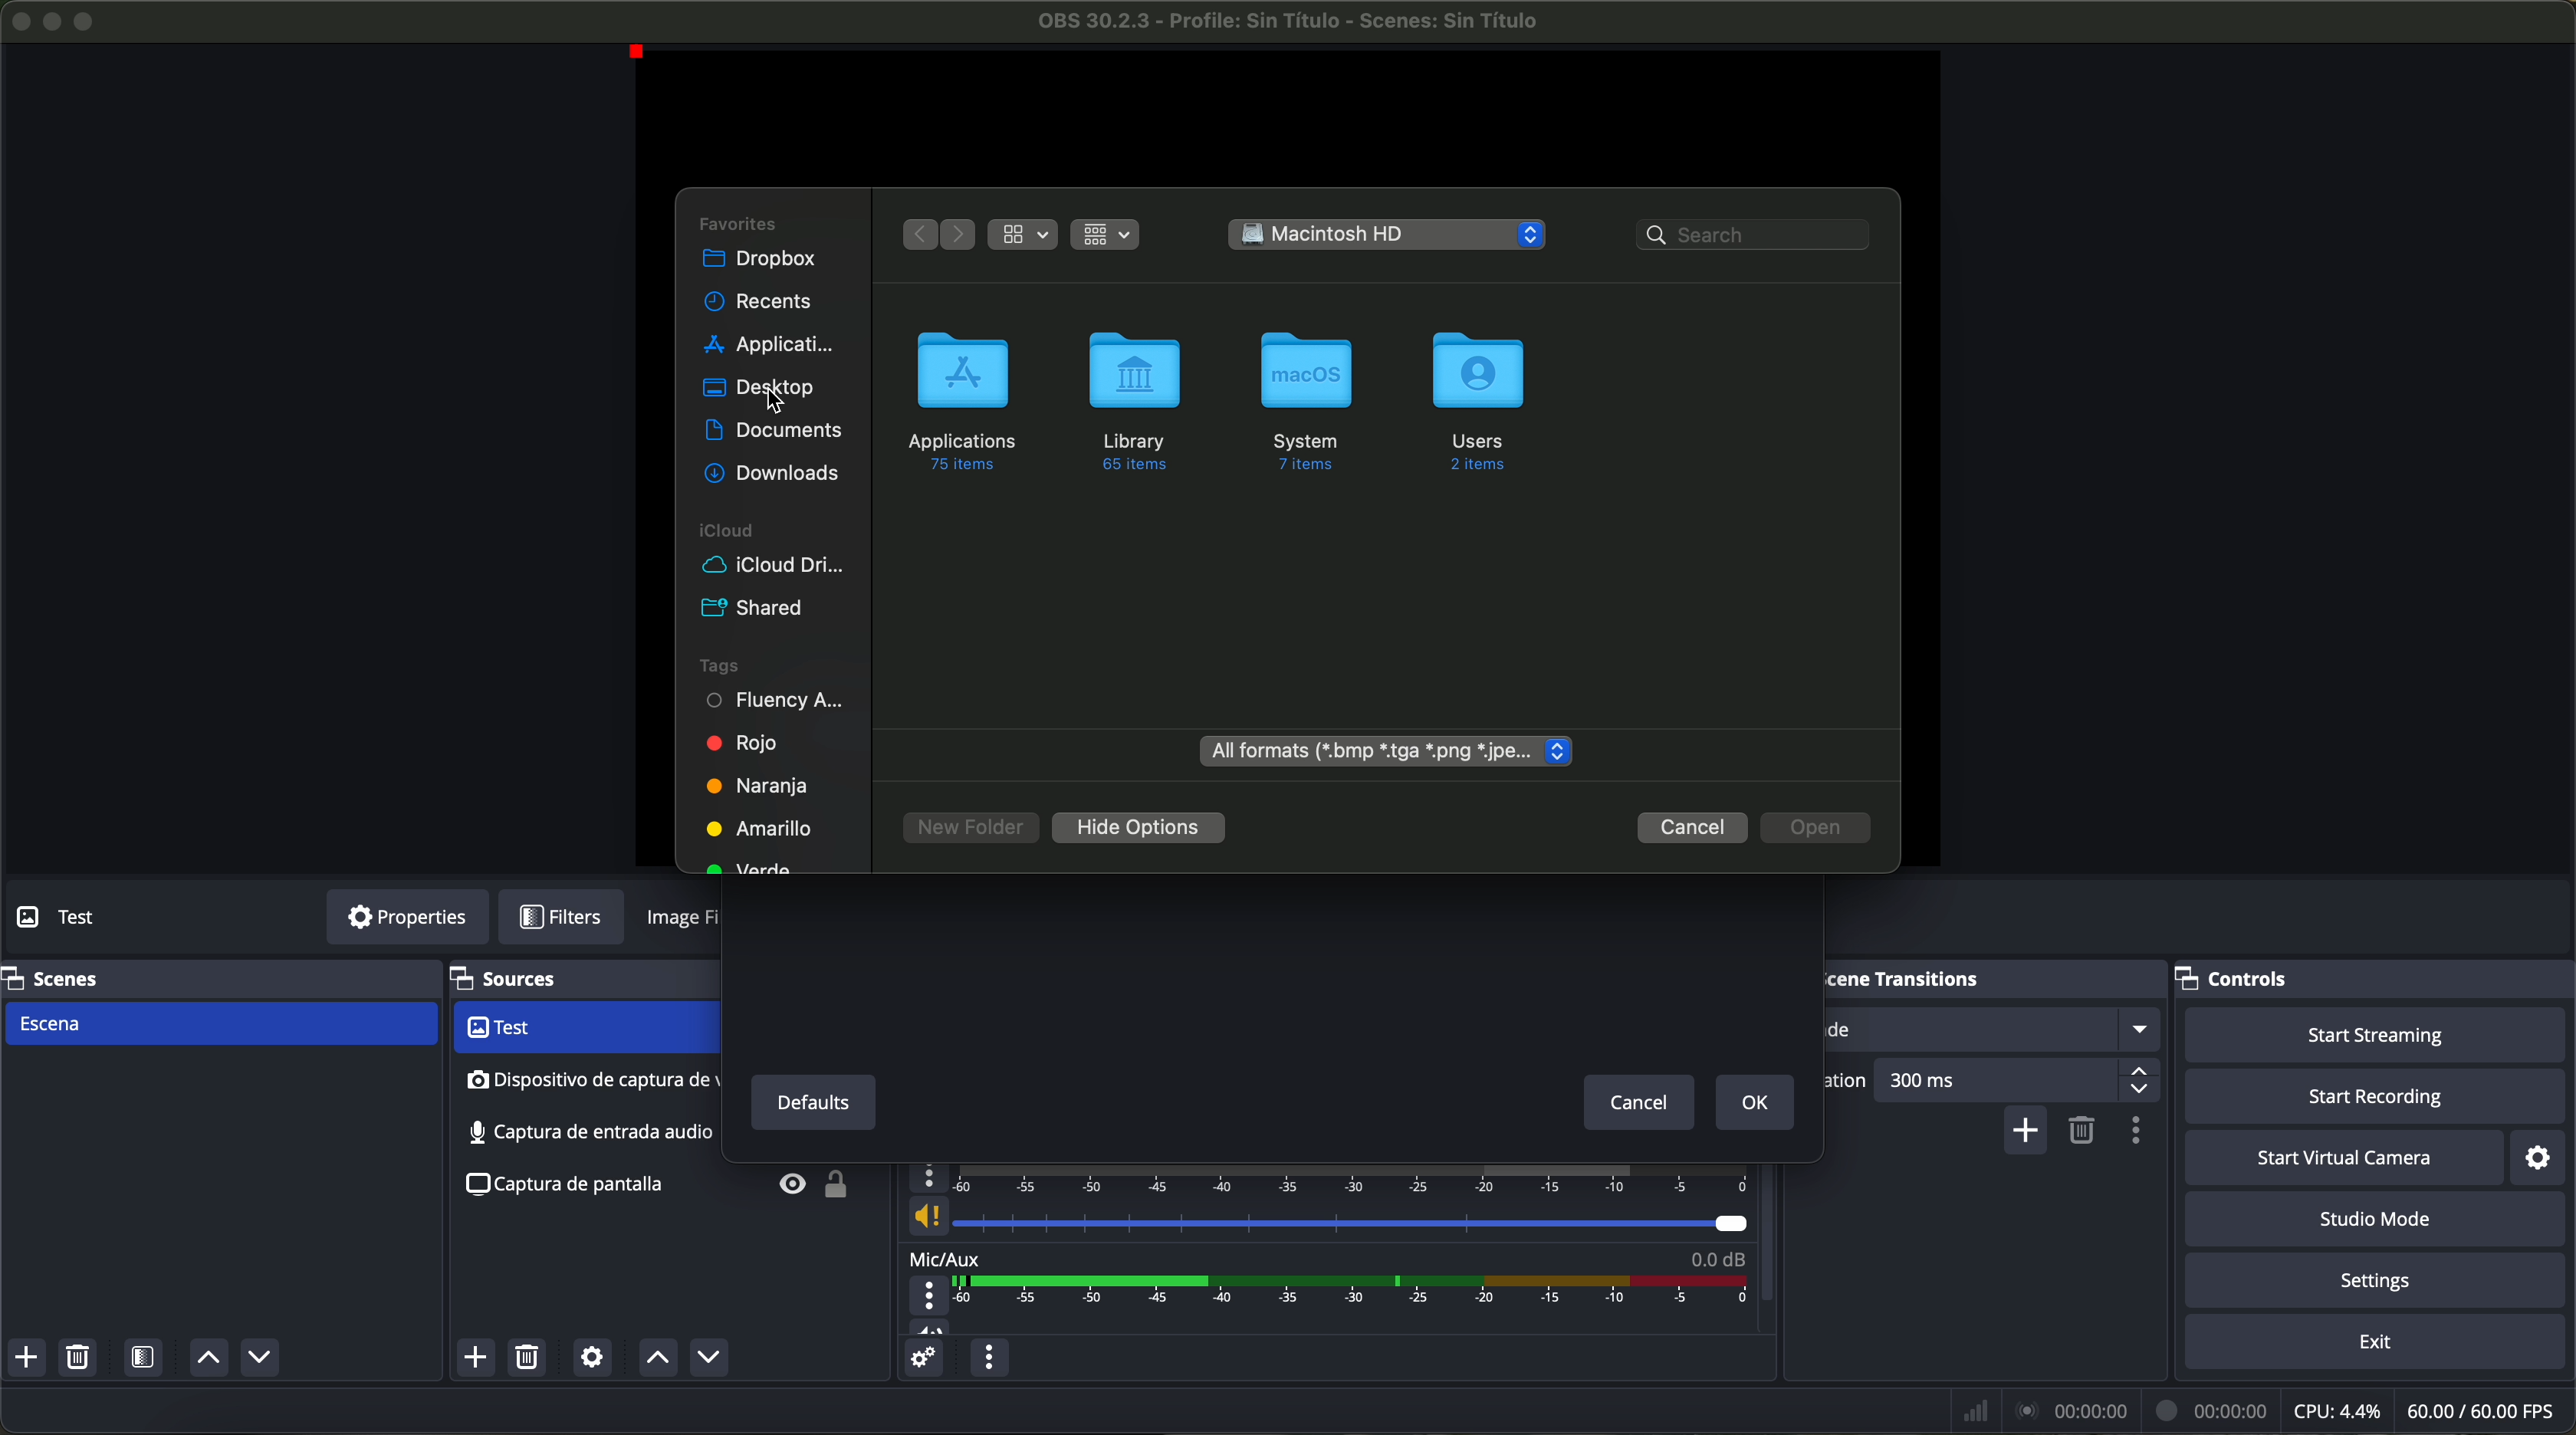 This screenshot has width=2576, height=1435. What do you see at coordinates (1769, 1218) in the screenshot?
I see `scroll down` at bounding box center [1769, 1218].